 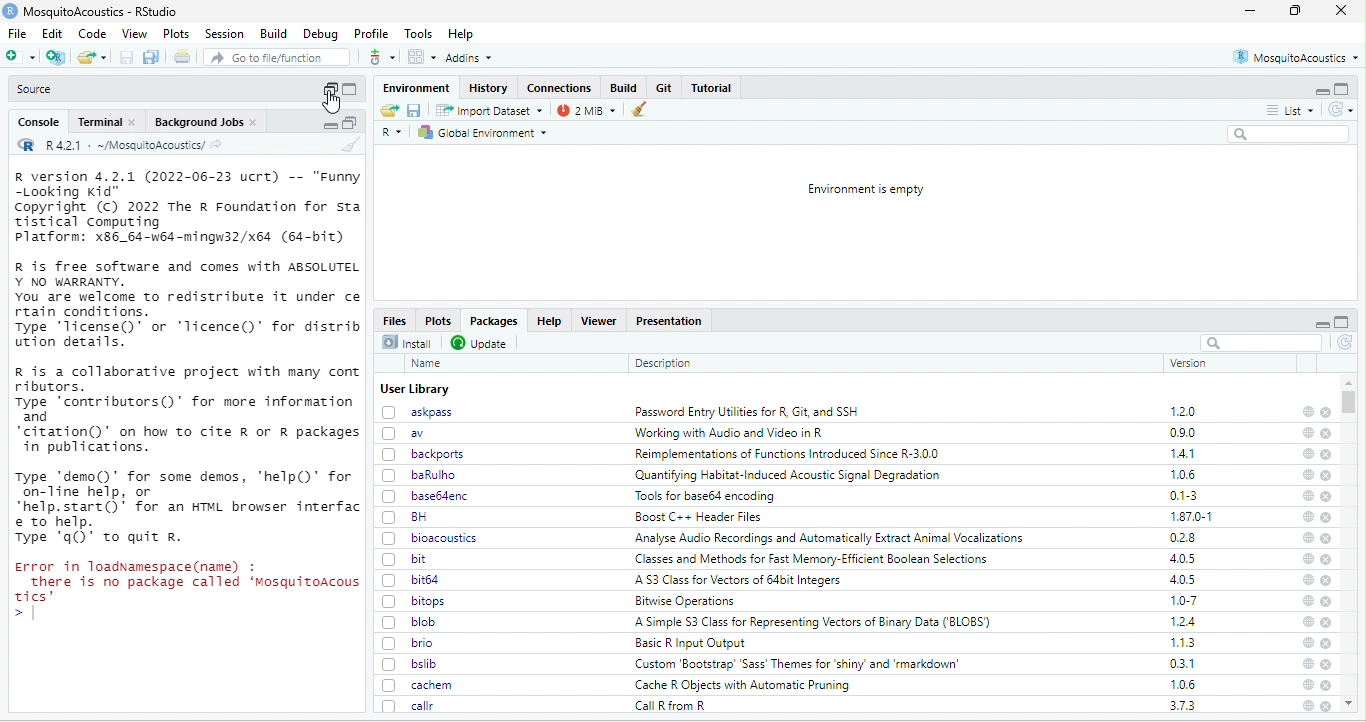 I want to click on Clear workspace, so click(x=641, y=109).